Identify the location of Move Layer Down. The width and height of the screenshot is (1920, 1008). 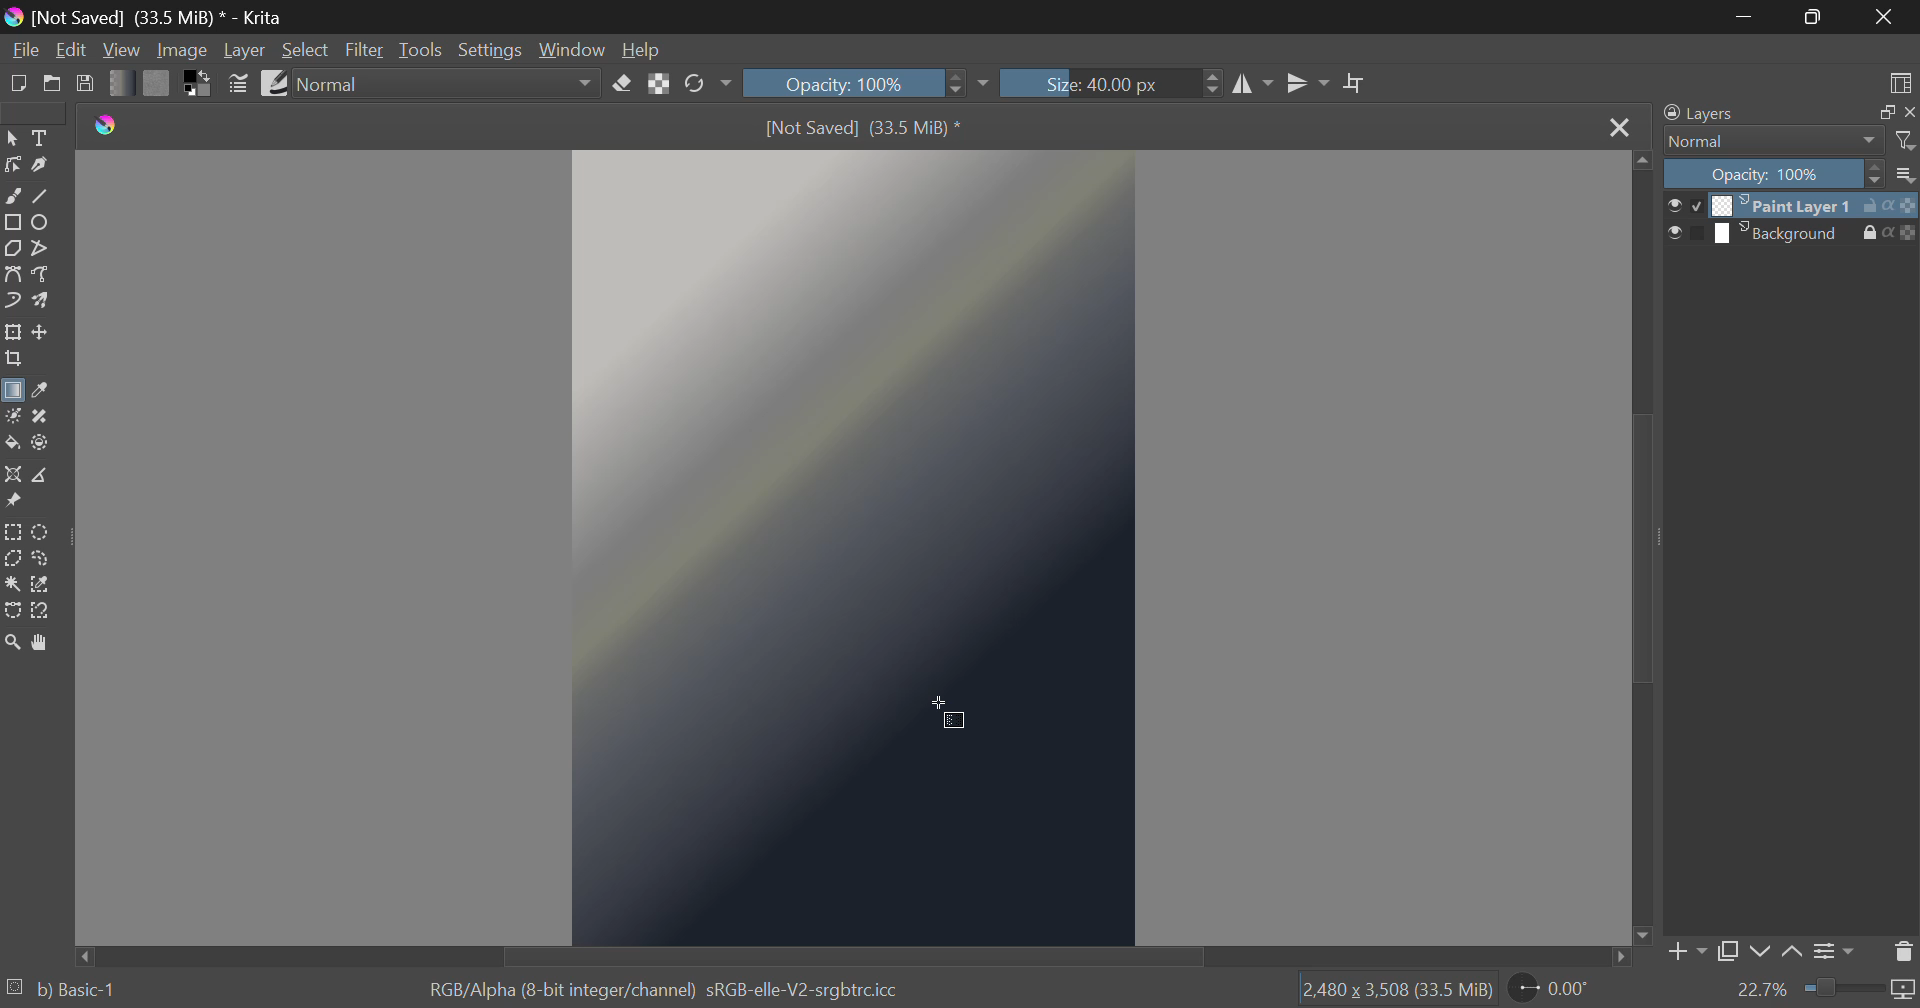
(1760, 953).